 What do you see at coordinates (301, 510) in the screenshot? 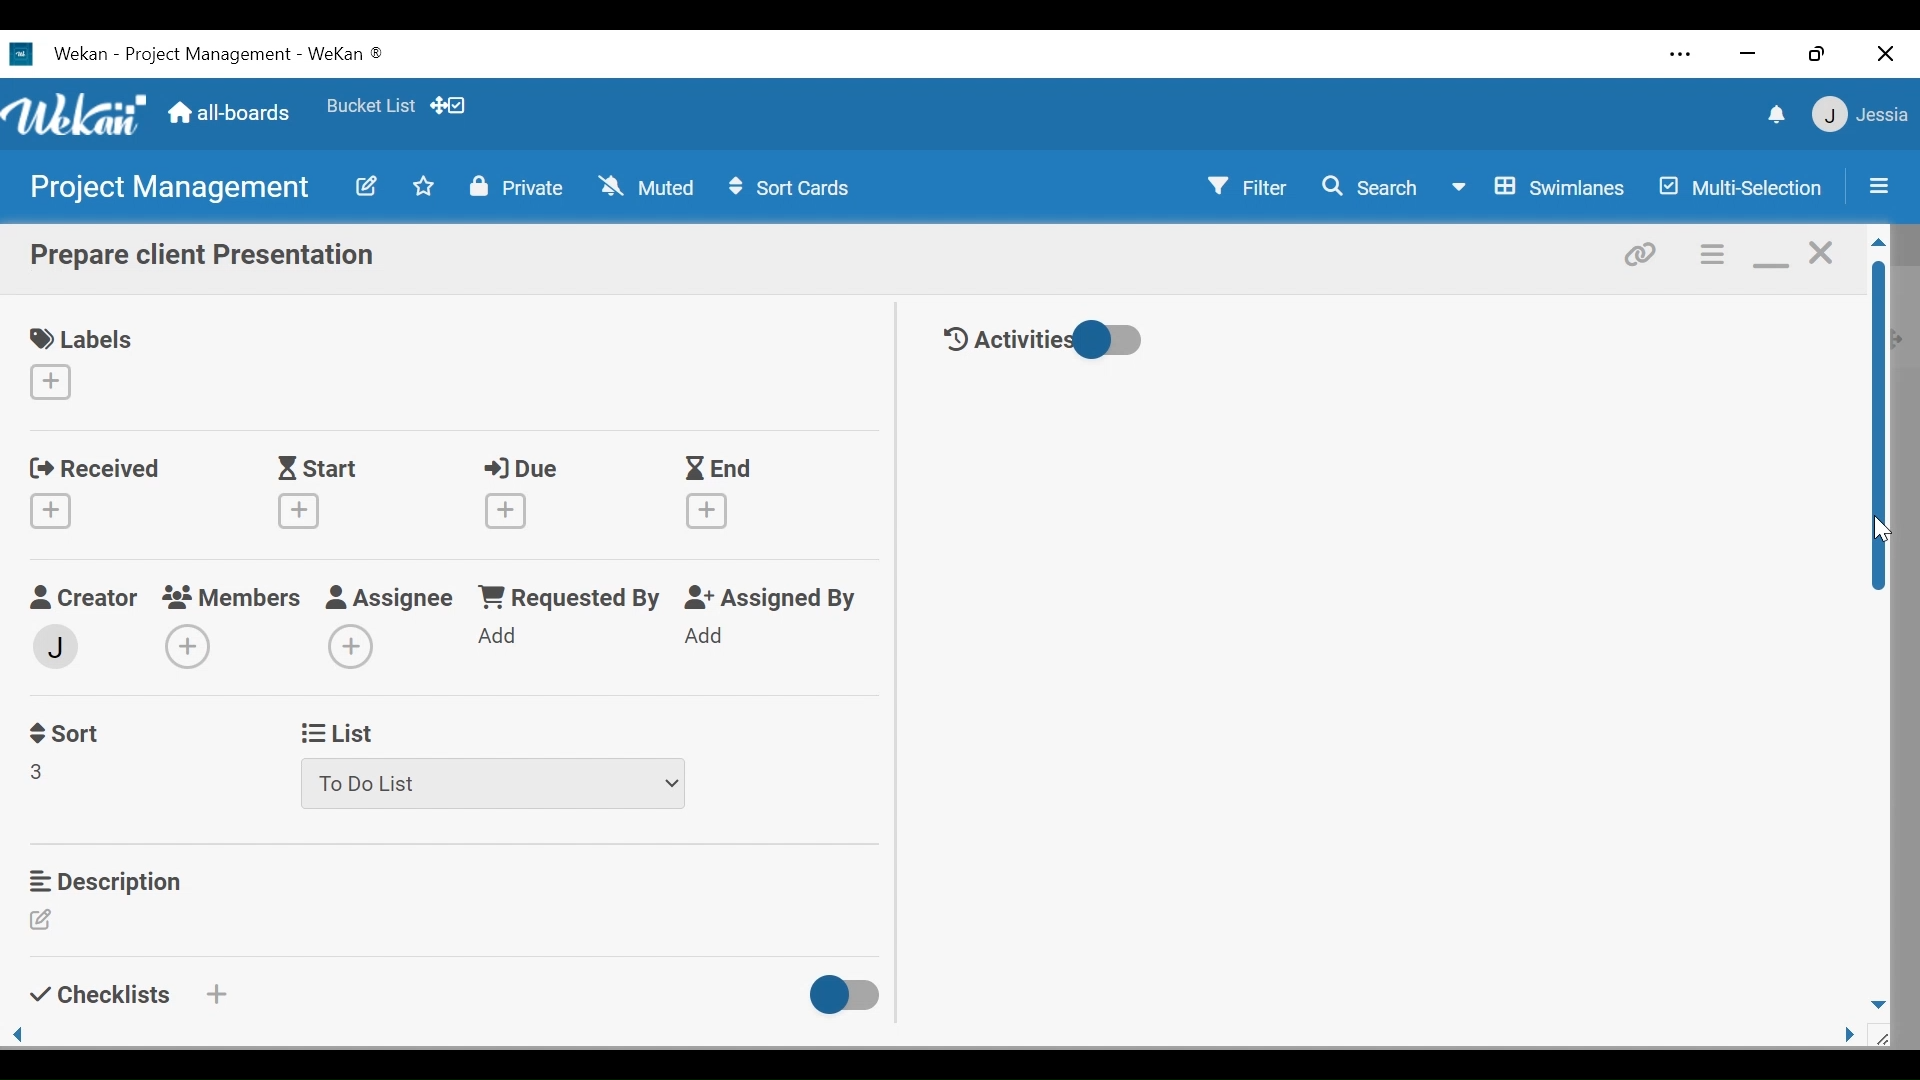
I see `Create start date` at bounding box center [301, 510].